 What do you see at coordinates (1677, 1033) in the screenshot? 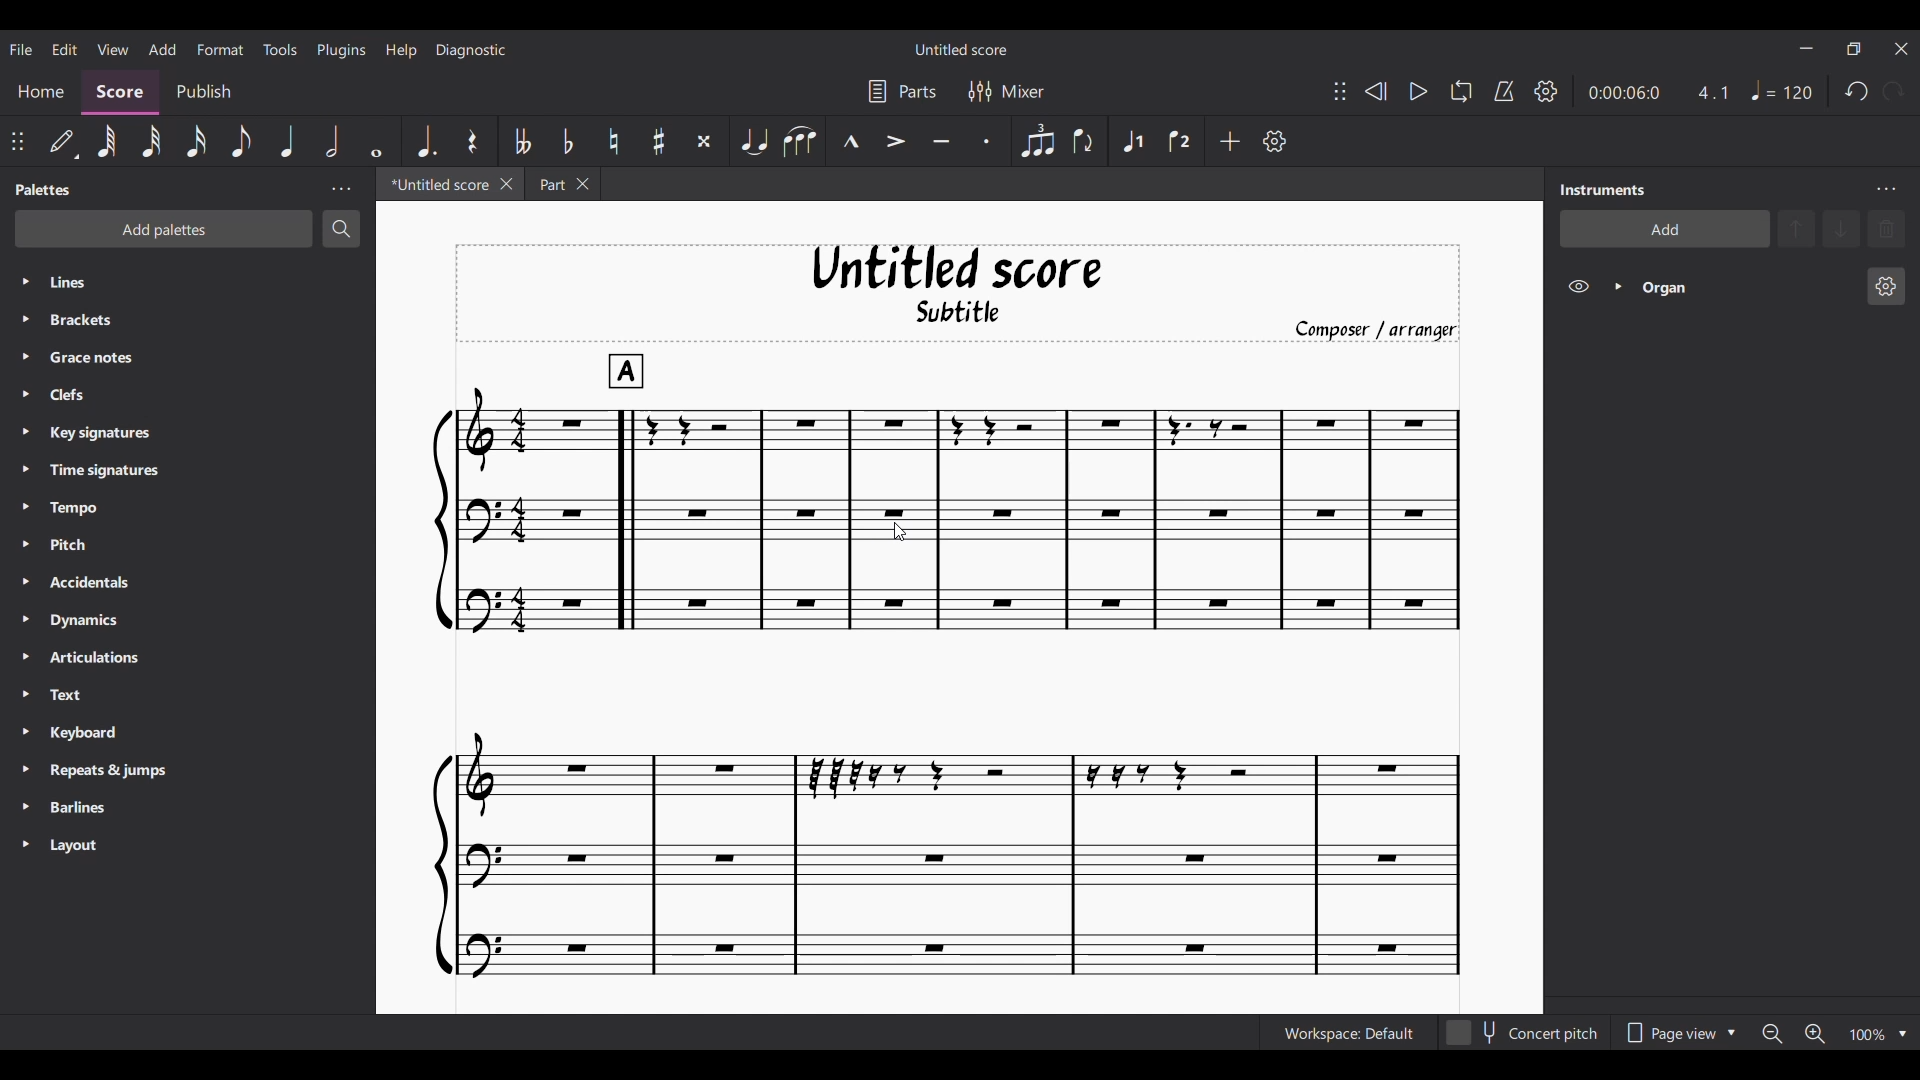
I see `Page view options` at bounding box center [1677, 1033].